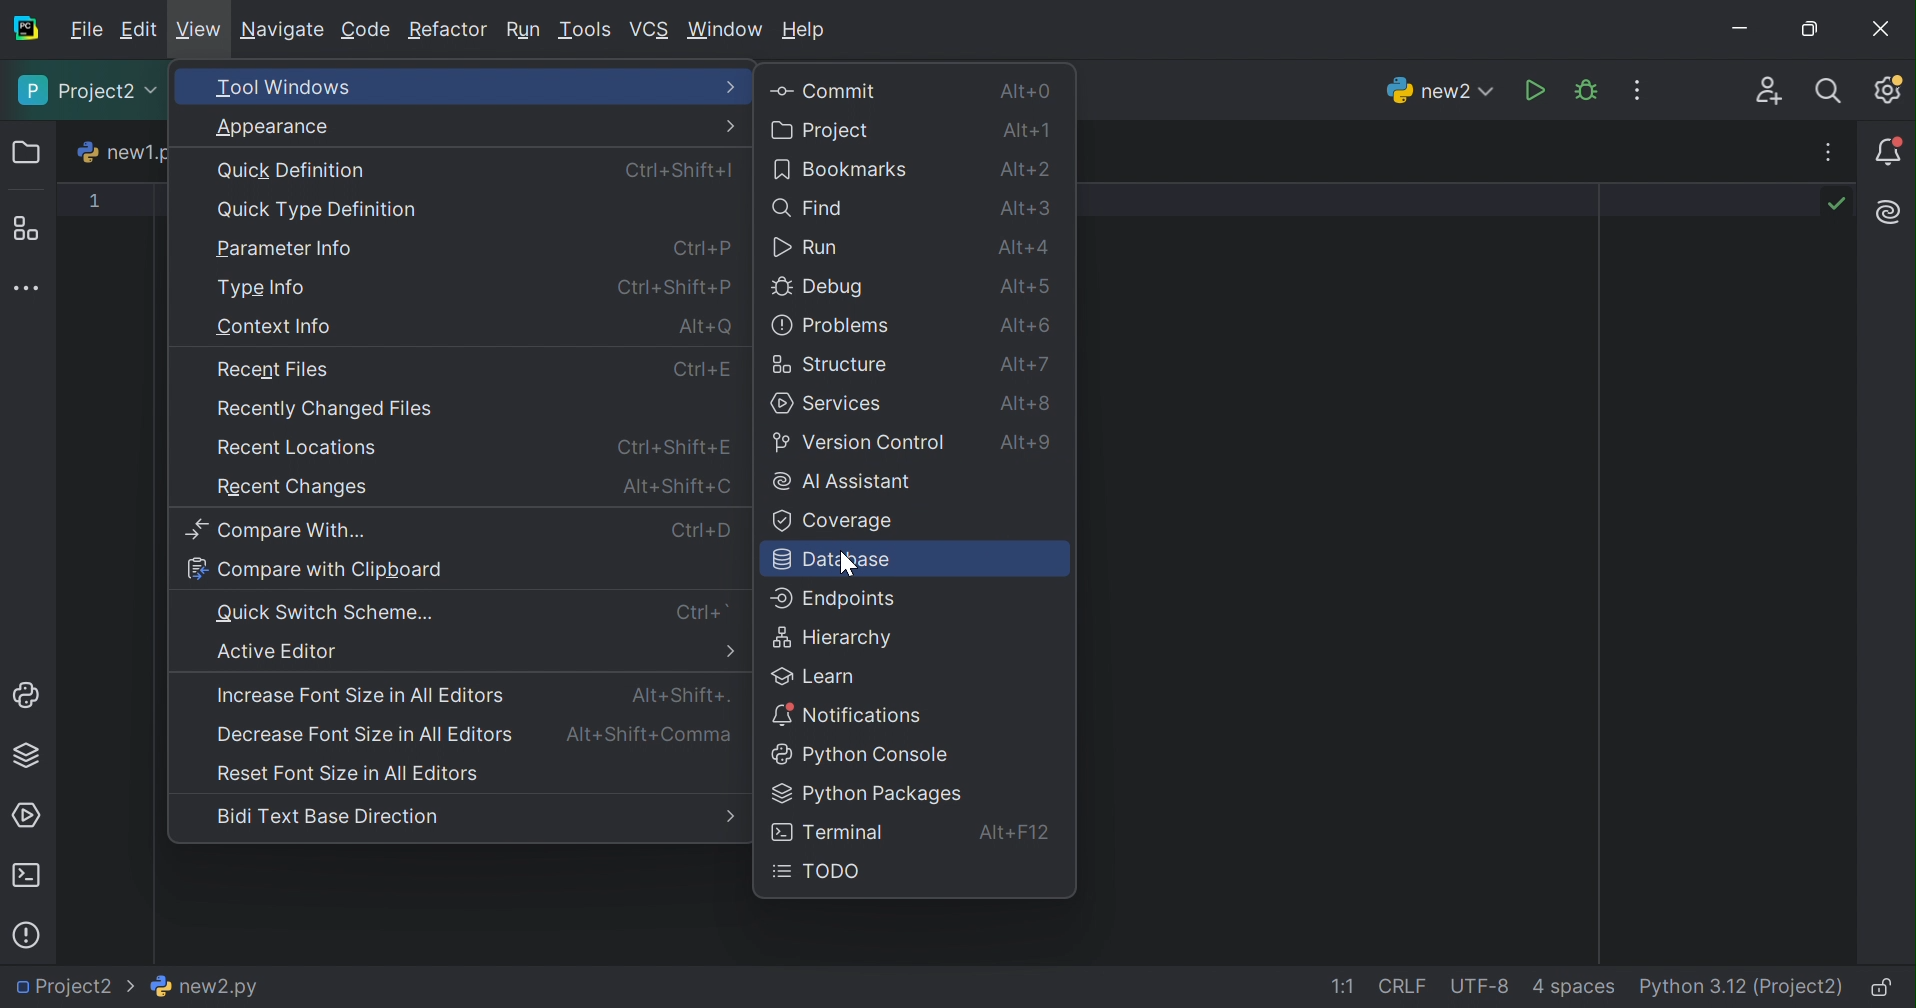 This screenshot has width=1916, height=1008. I want to click on Decrease font size in all editors, so click(365, 734).